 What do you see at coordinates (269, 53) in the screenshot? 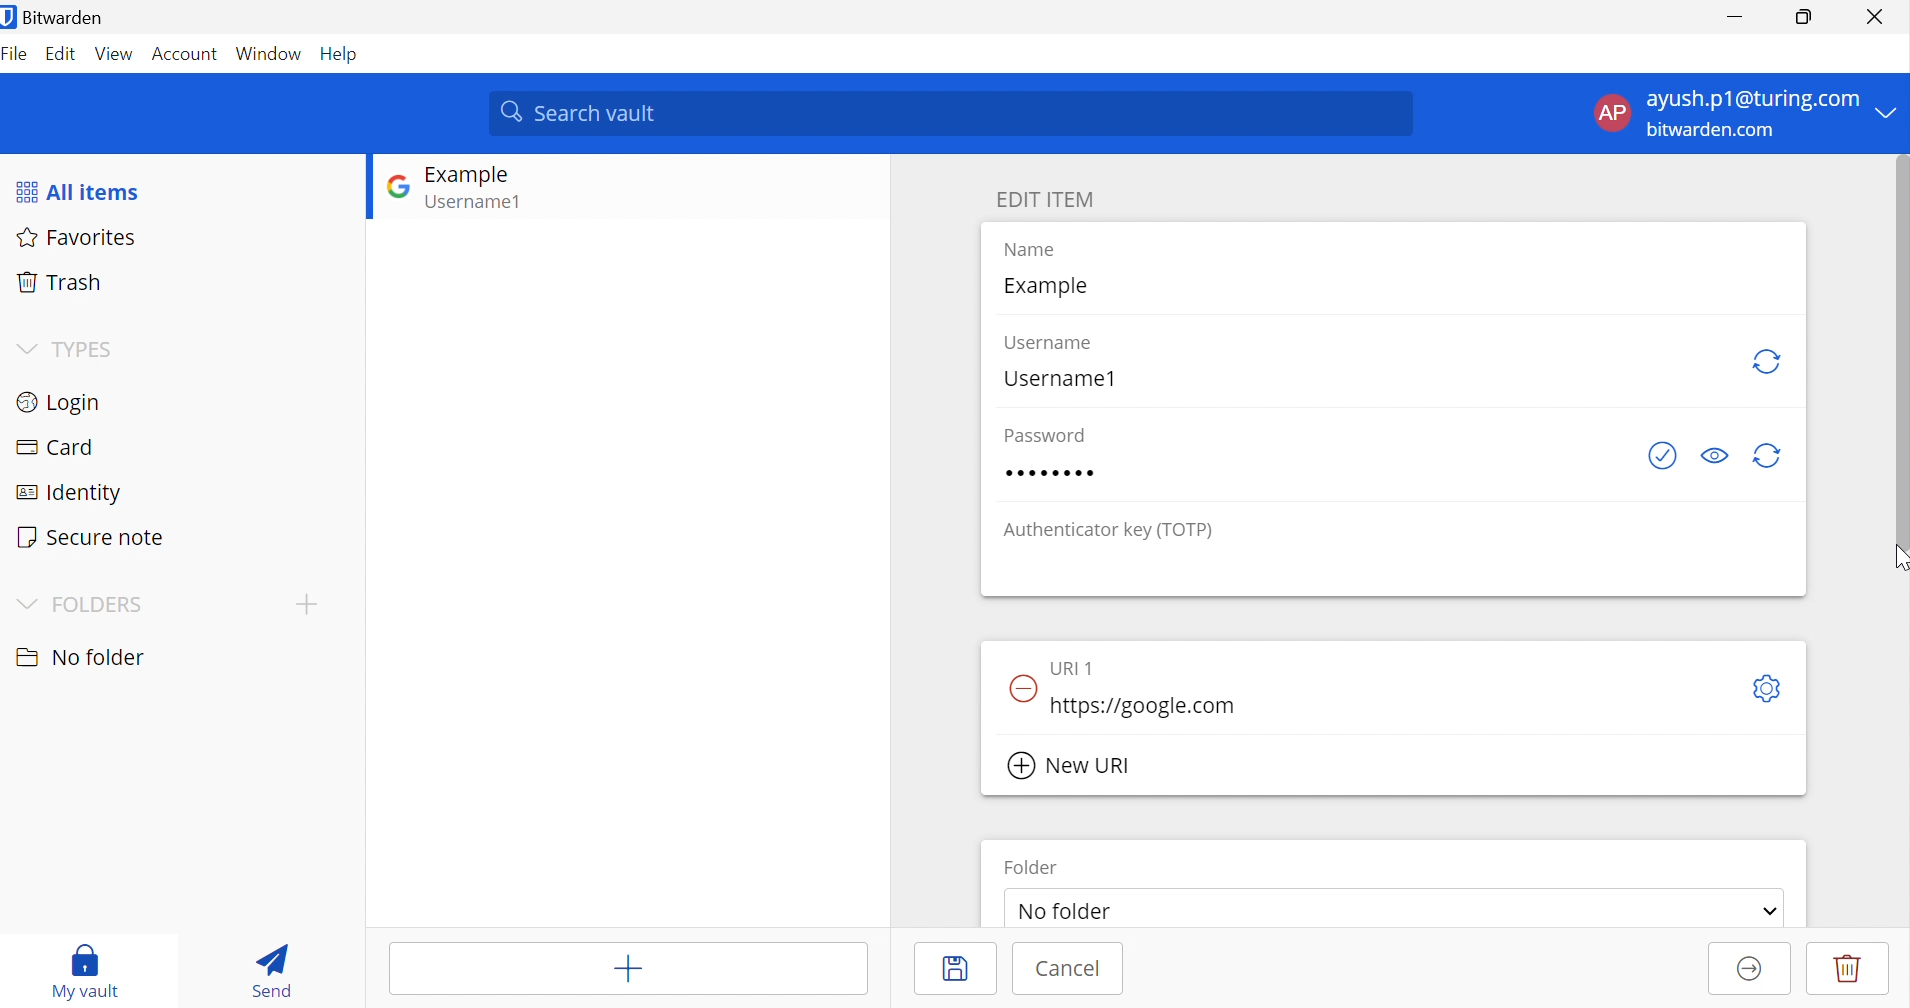
I see `Window` at bounding box center [269, 53].